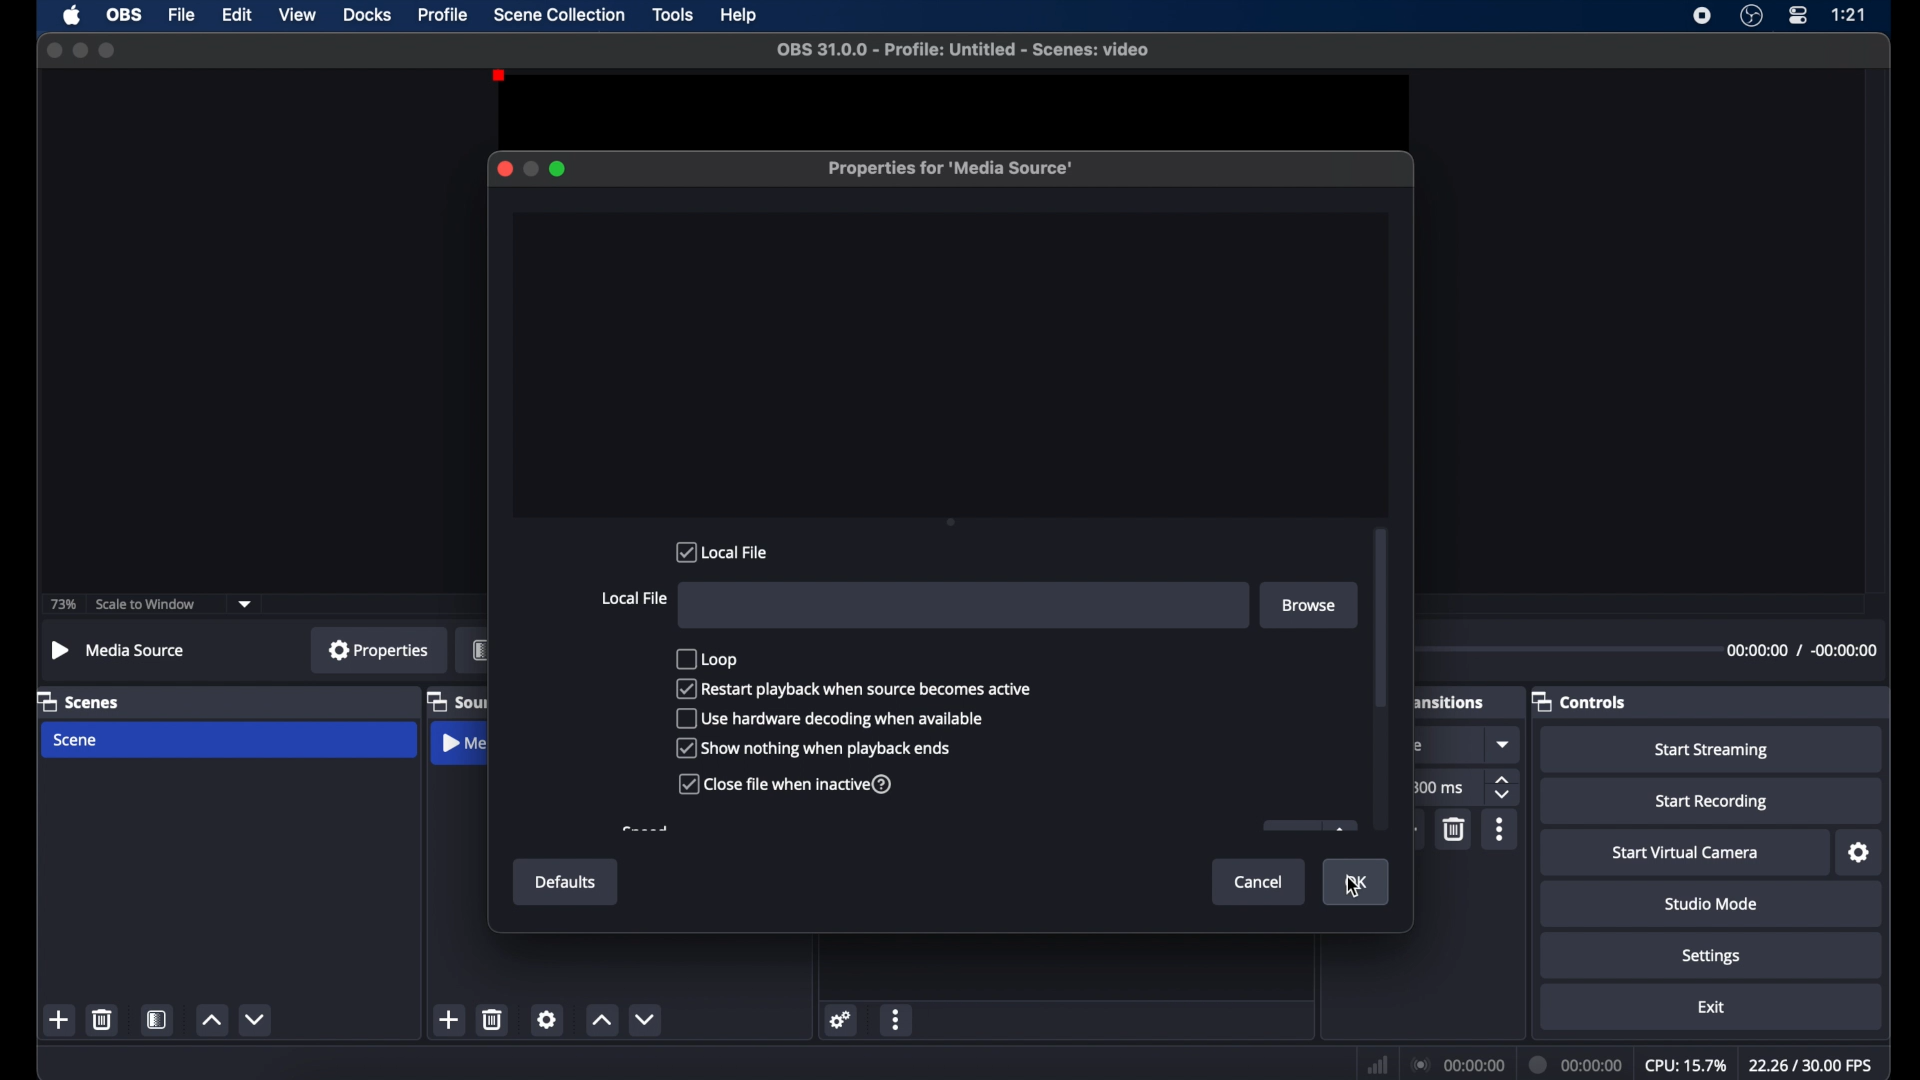 Image resolution: width=1920 pixels, height=1080 pixels. Describe the element at coordinates (647, 1018) in the screenshot. I see `decrement` at that location.